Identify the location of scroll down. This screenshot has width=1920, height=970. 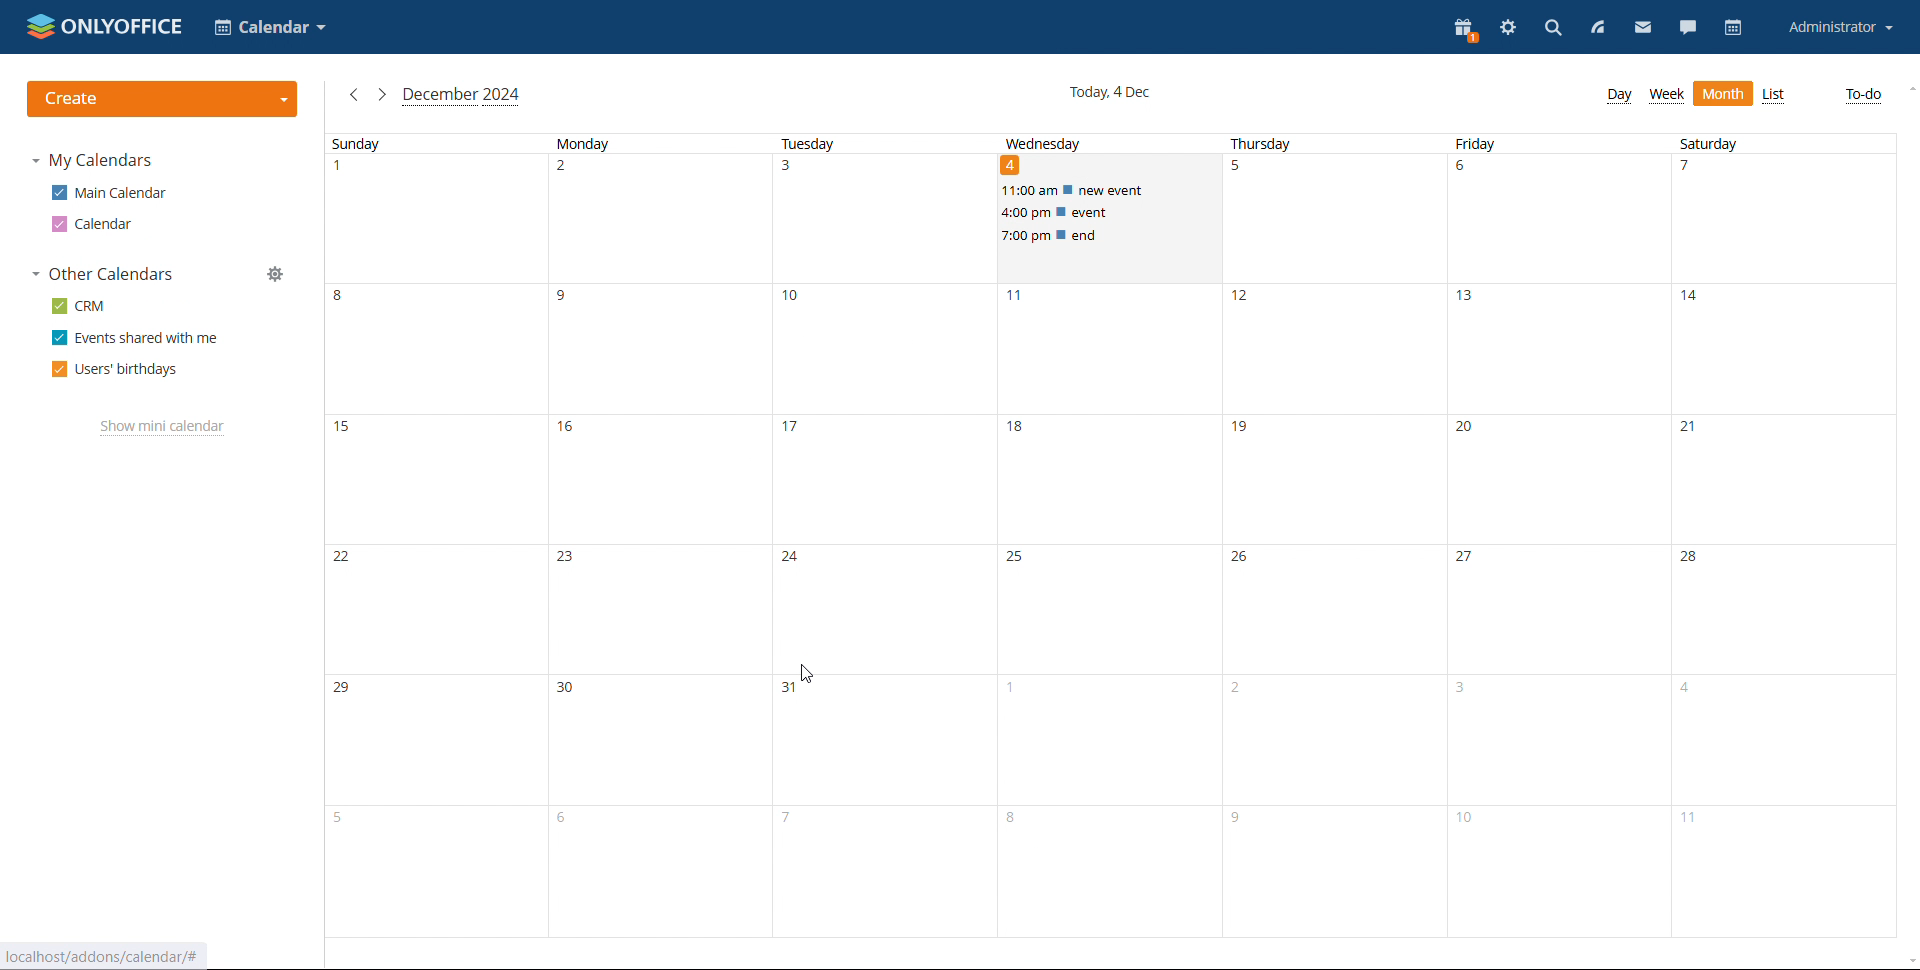
(1908, 960).